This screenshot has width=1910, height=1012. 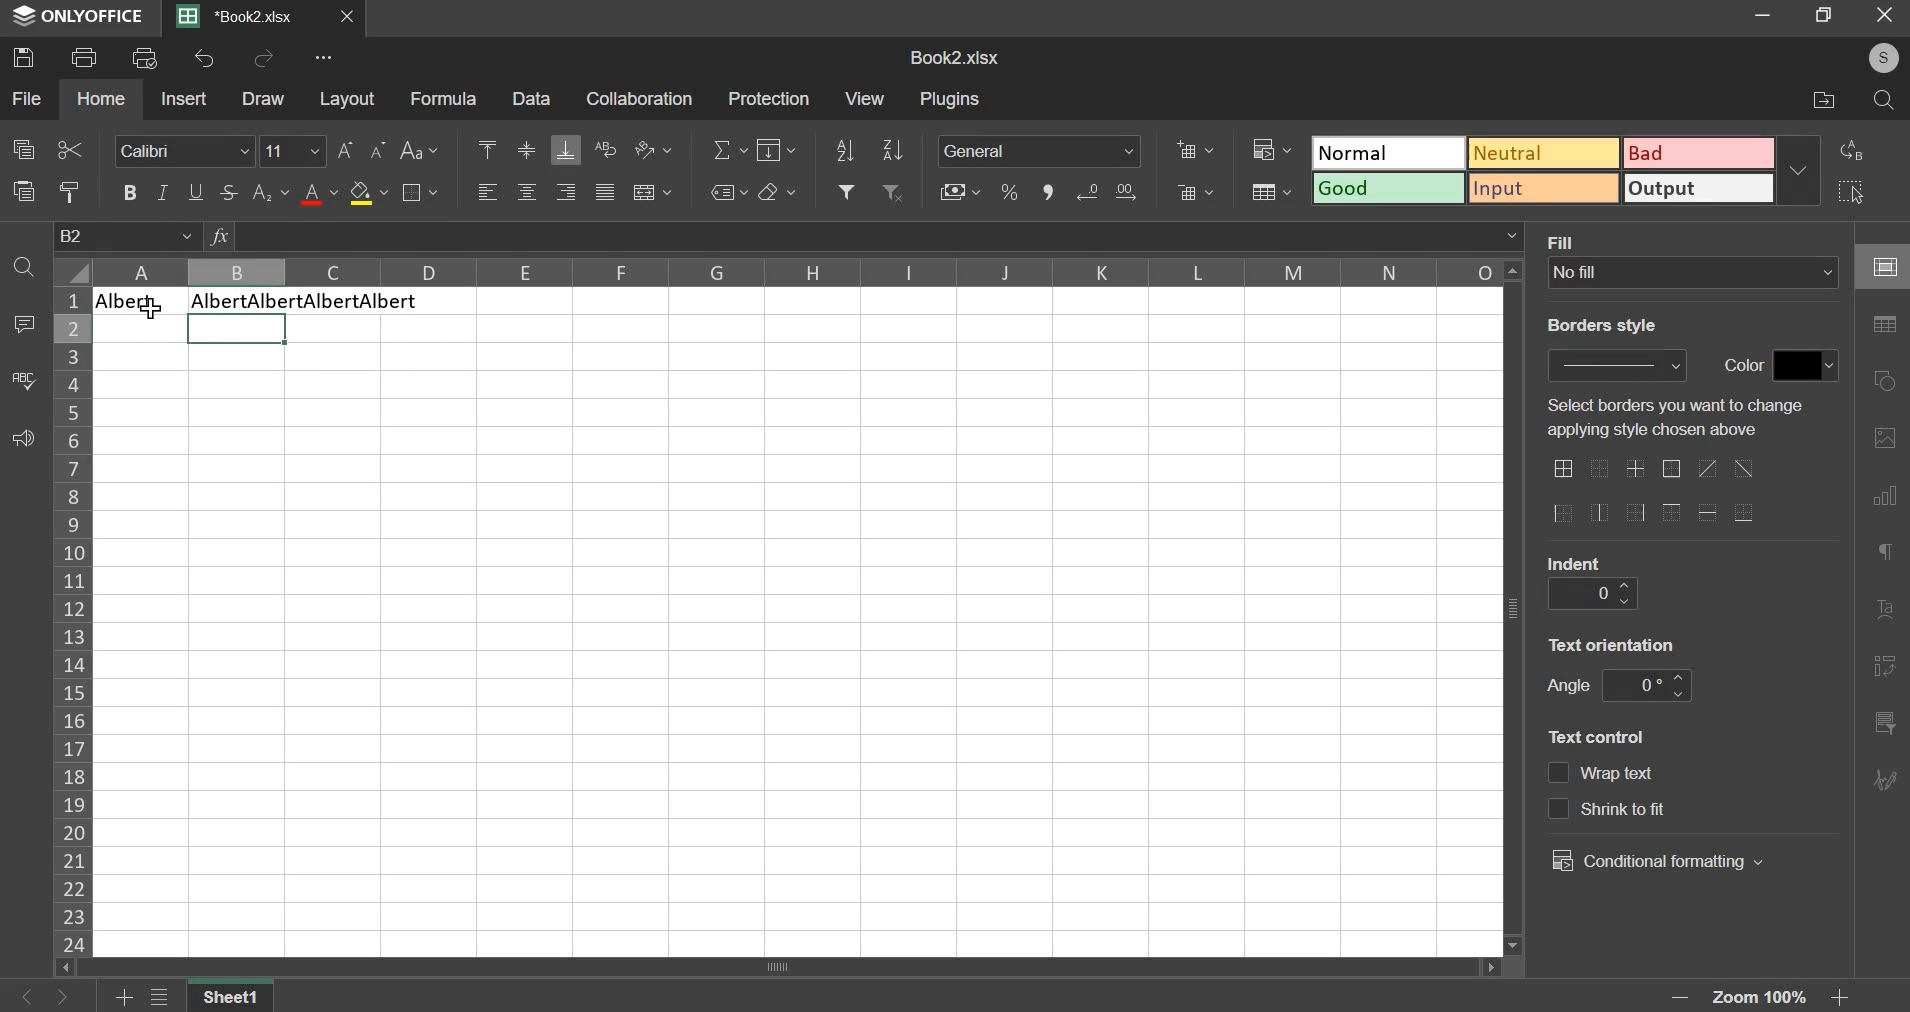 I want to click on vertical alignment, so click(x=528, y=151).